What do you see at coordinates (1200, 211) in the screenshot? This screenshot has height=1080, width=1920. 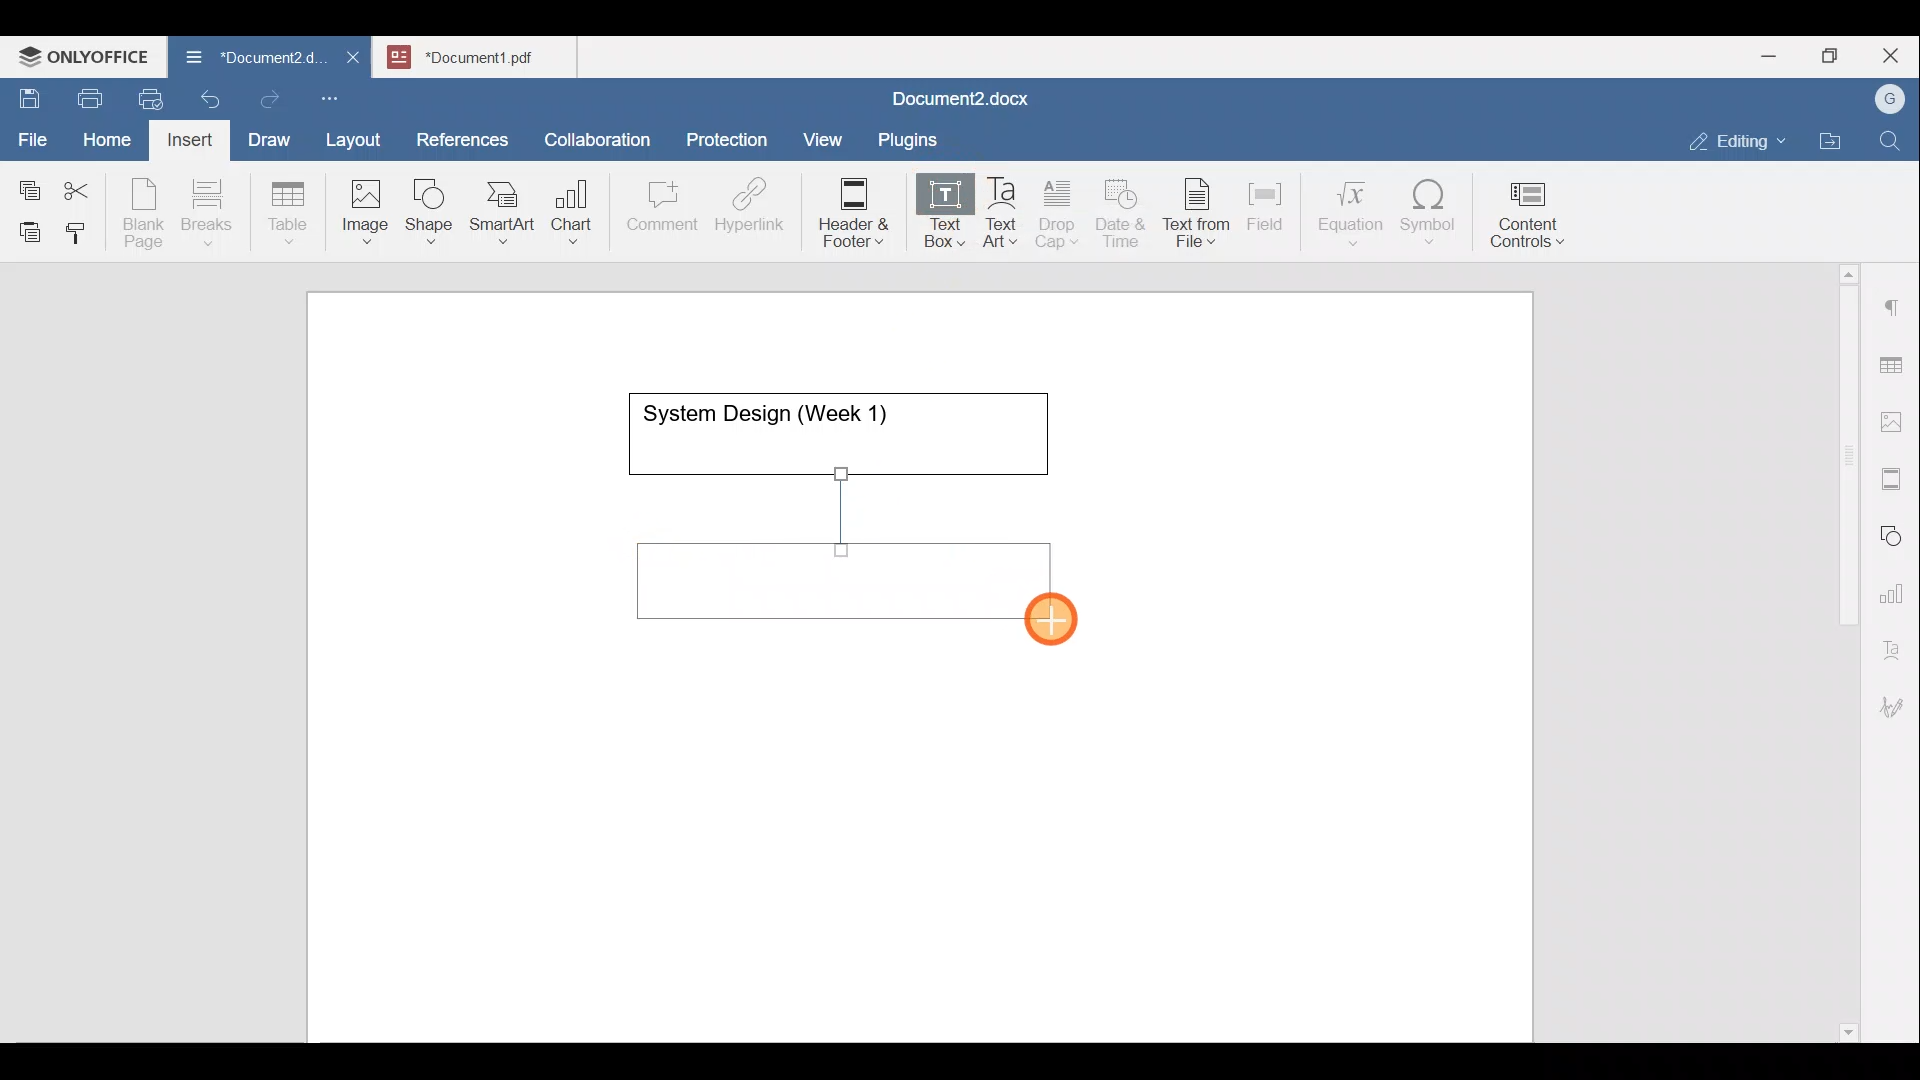 I see `Text from file` at bounding box center [1200, 211].